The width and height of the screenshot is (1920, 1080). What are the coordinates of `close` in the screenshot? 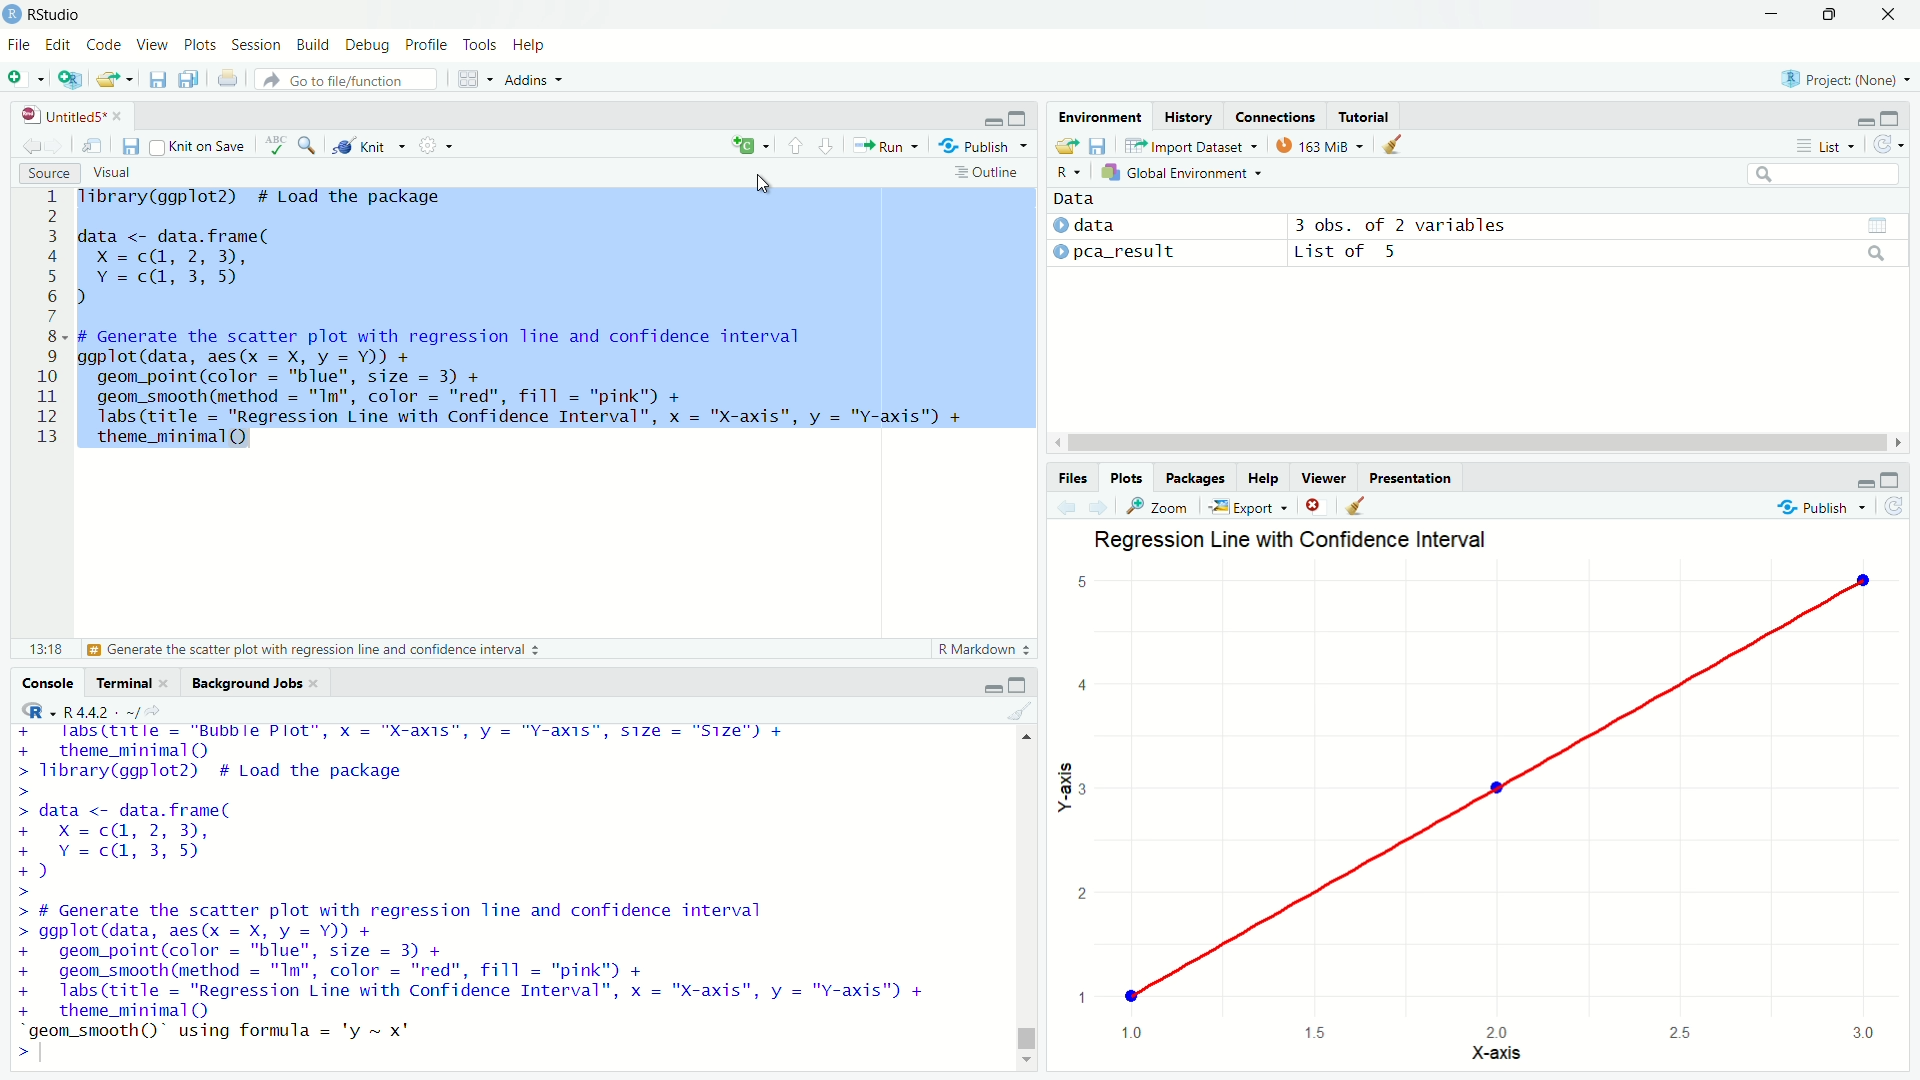 It's located at (168, 684).